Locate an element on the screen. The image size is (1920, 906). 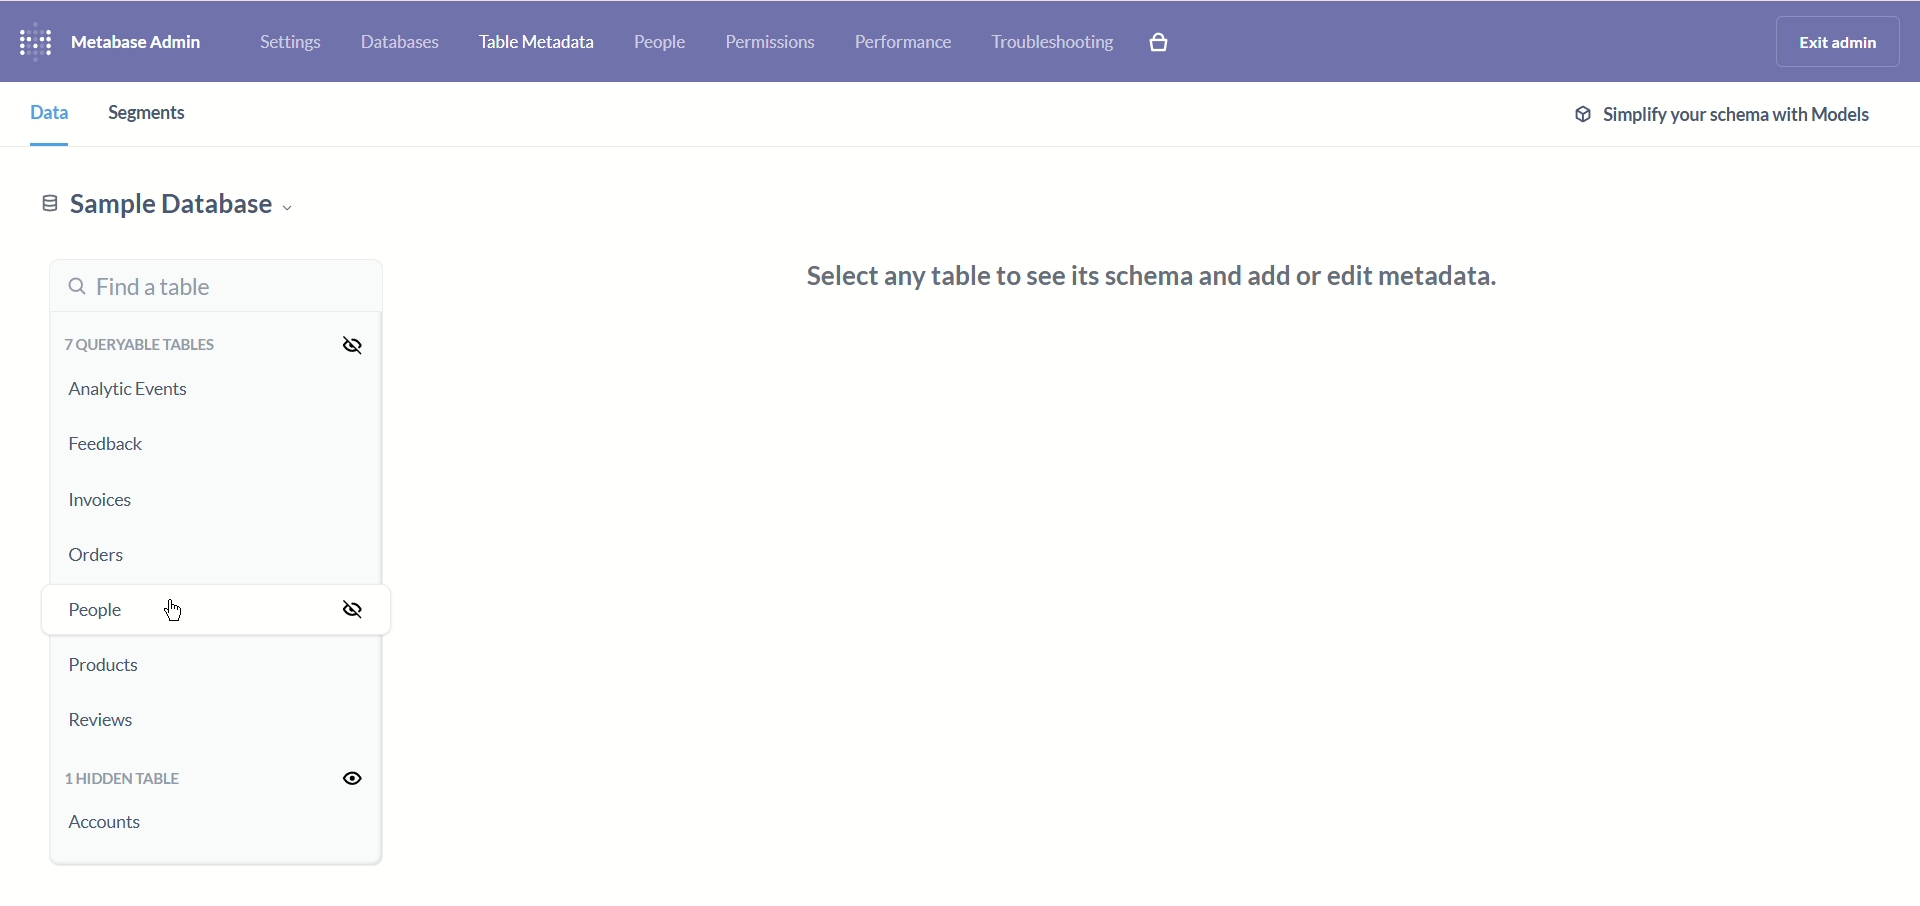
Permissions is located at coordinates (772, 45).